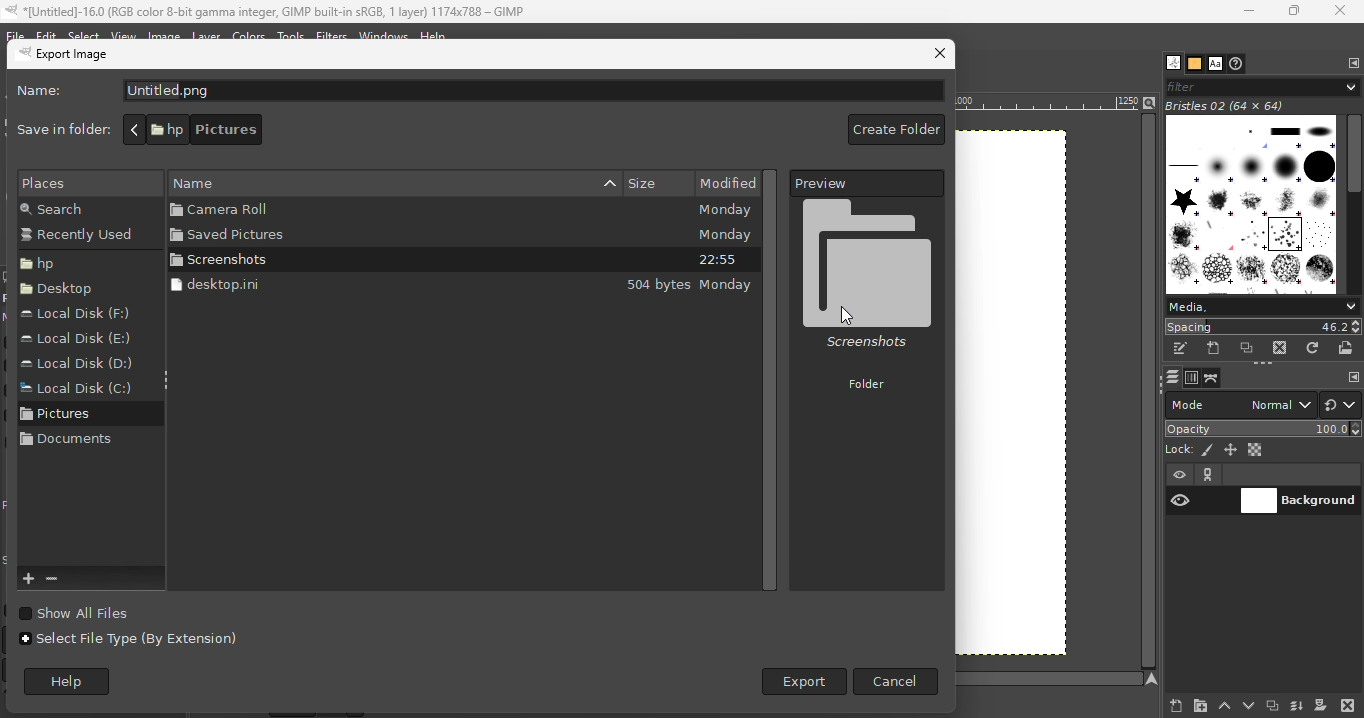 The height and width of the screenshot is (718, 1364). Describe the element at coordinates (211, 37) in the screenshot. I see `Layer` at that location.